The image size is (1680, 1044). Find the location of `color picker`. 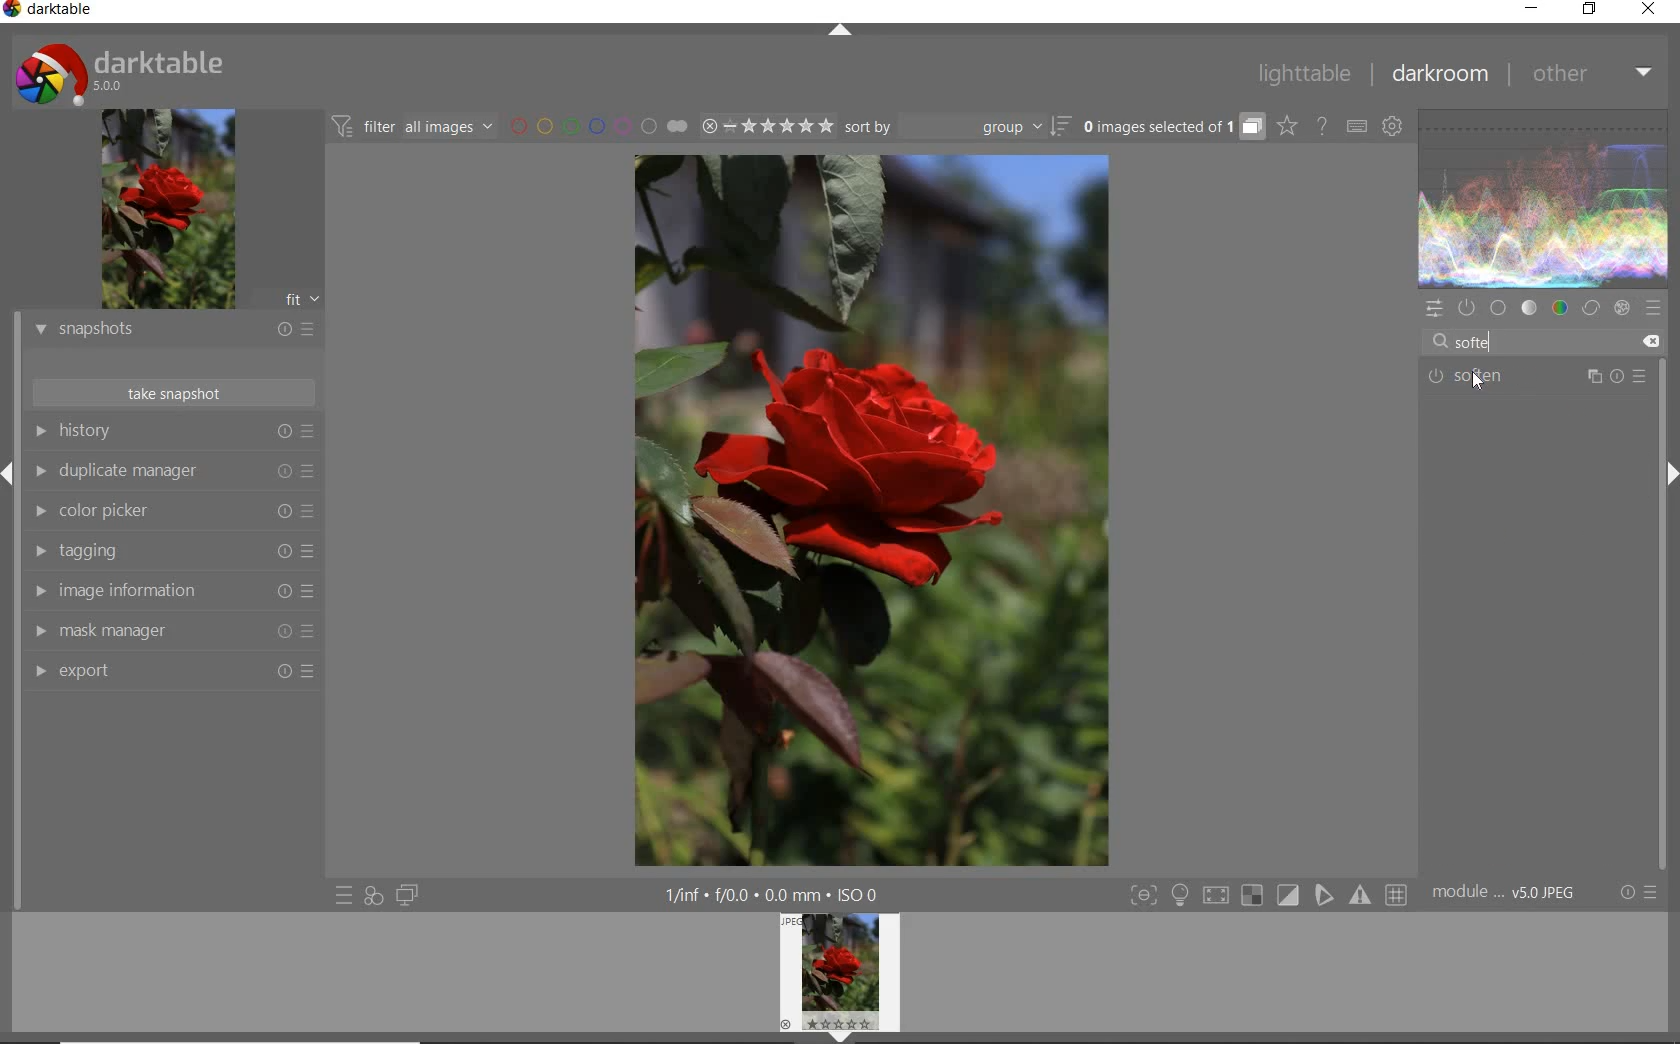

color picker is located at coordinates (173, 514).